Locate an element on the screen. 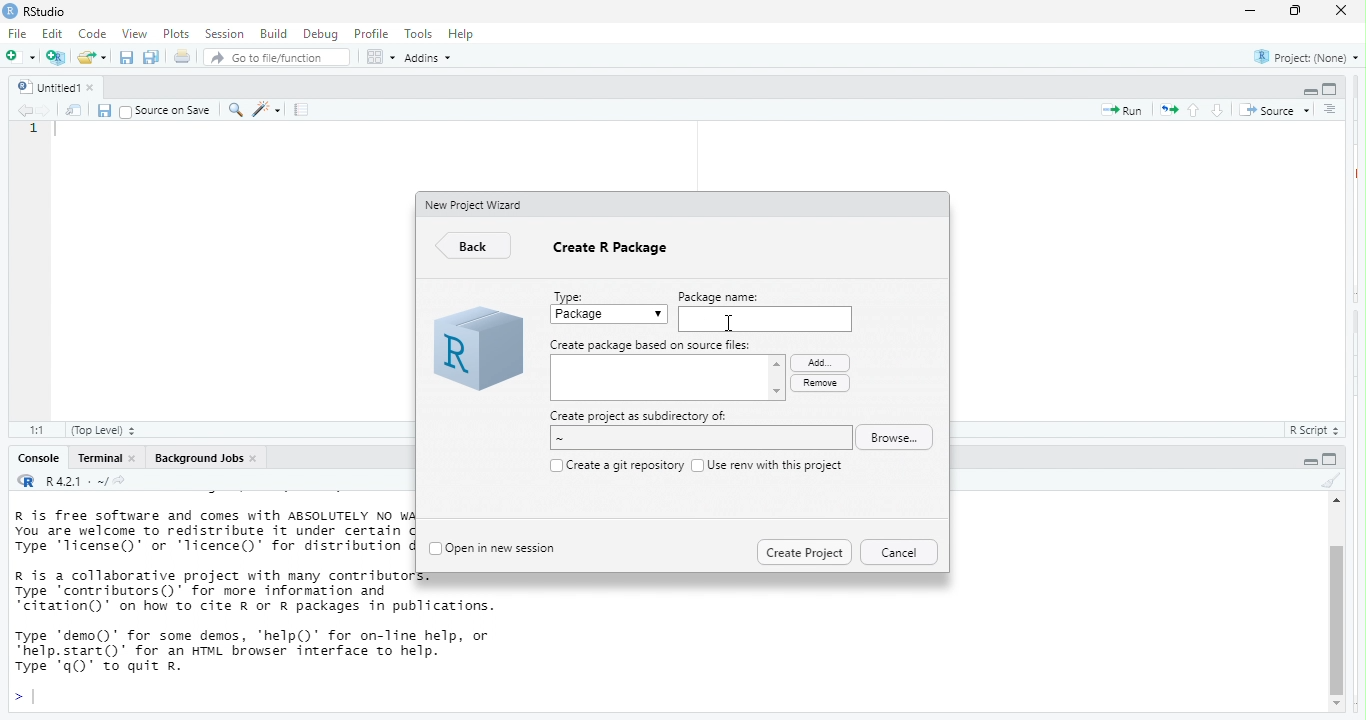 Image resolution: width=1366 pixels, height=720 pixels. 1:1 is located at coordinates (34, 429).